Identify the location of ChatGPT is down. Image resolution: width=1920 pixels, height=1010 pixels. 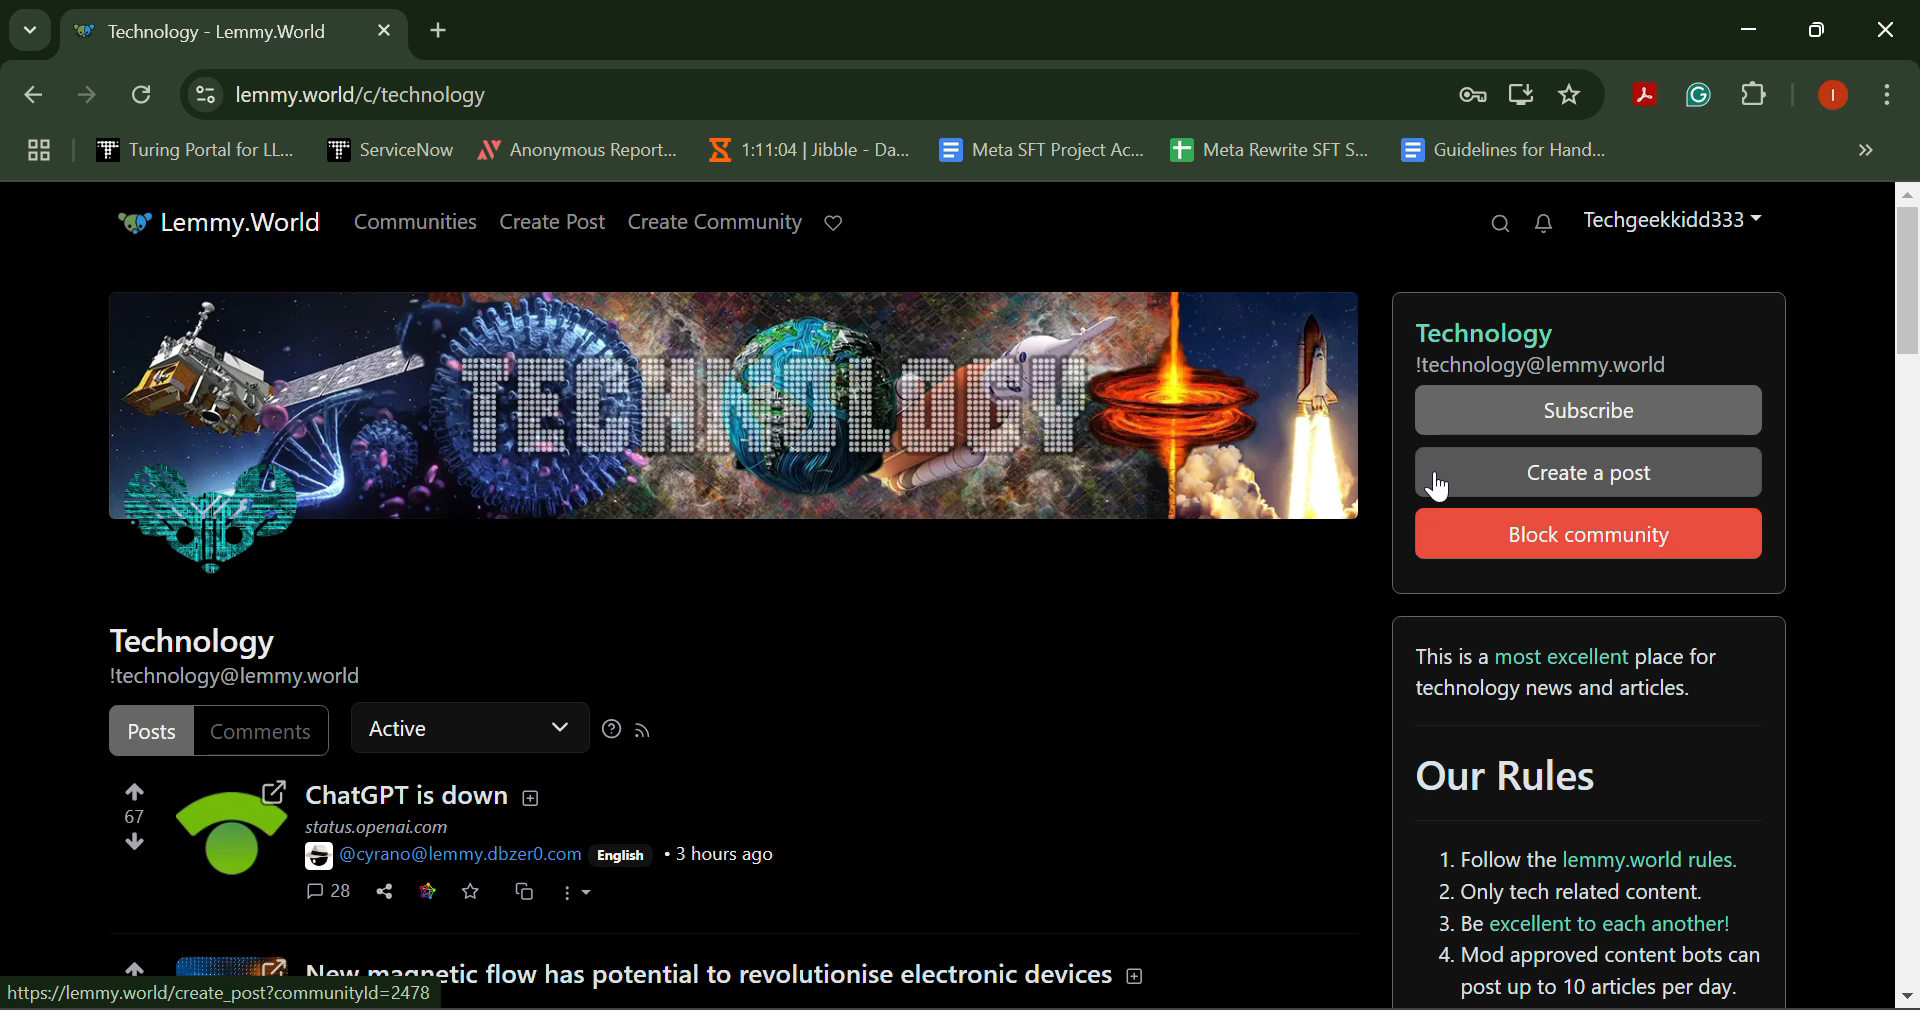
(427, 794).